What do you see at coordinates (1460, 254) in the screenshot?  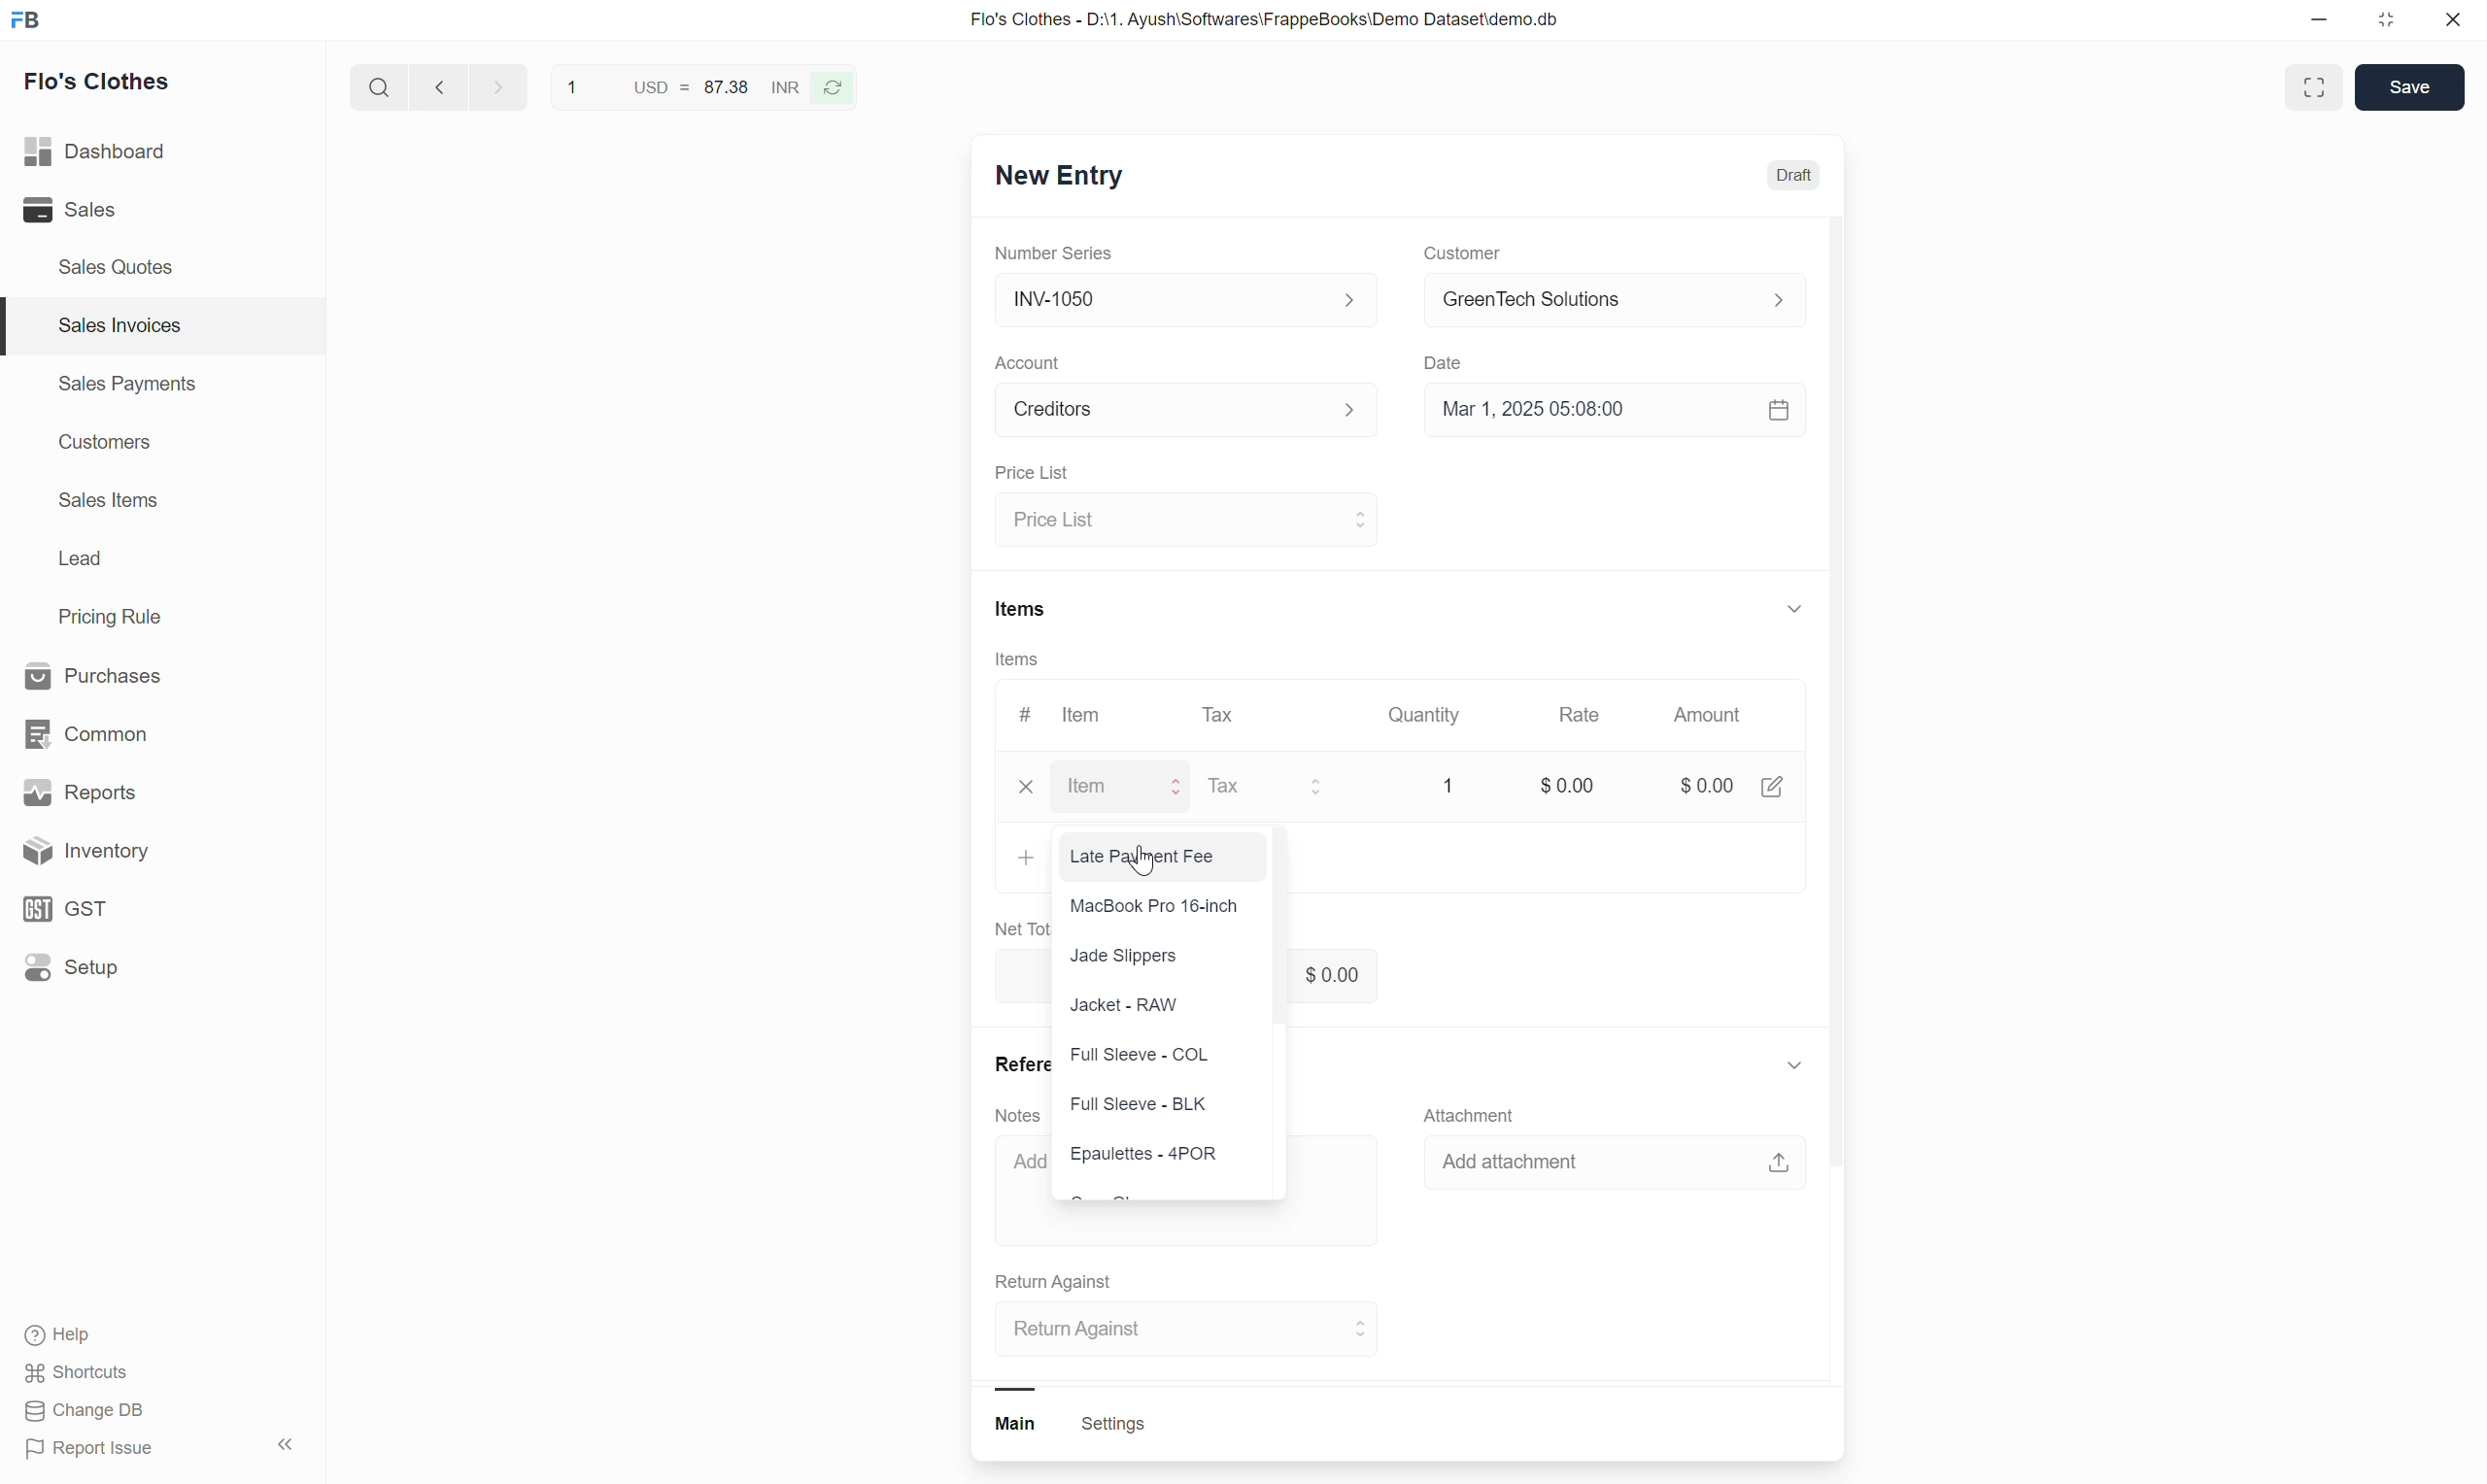 I see `Customer` at bounding box center [1460, 254].